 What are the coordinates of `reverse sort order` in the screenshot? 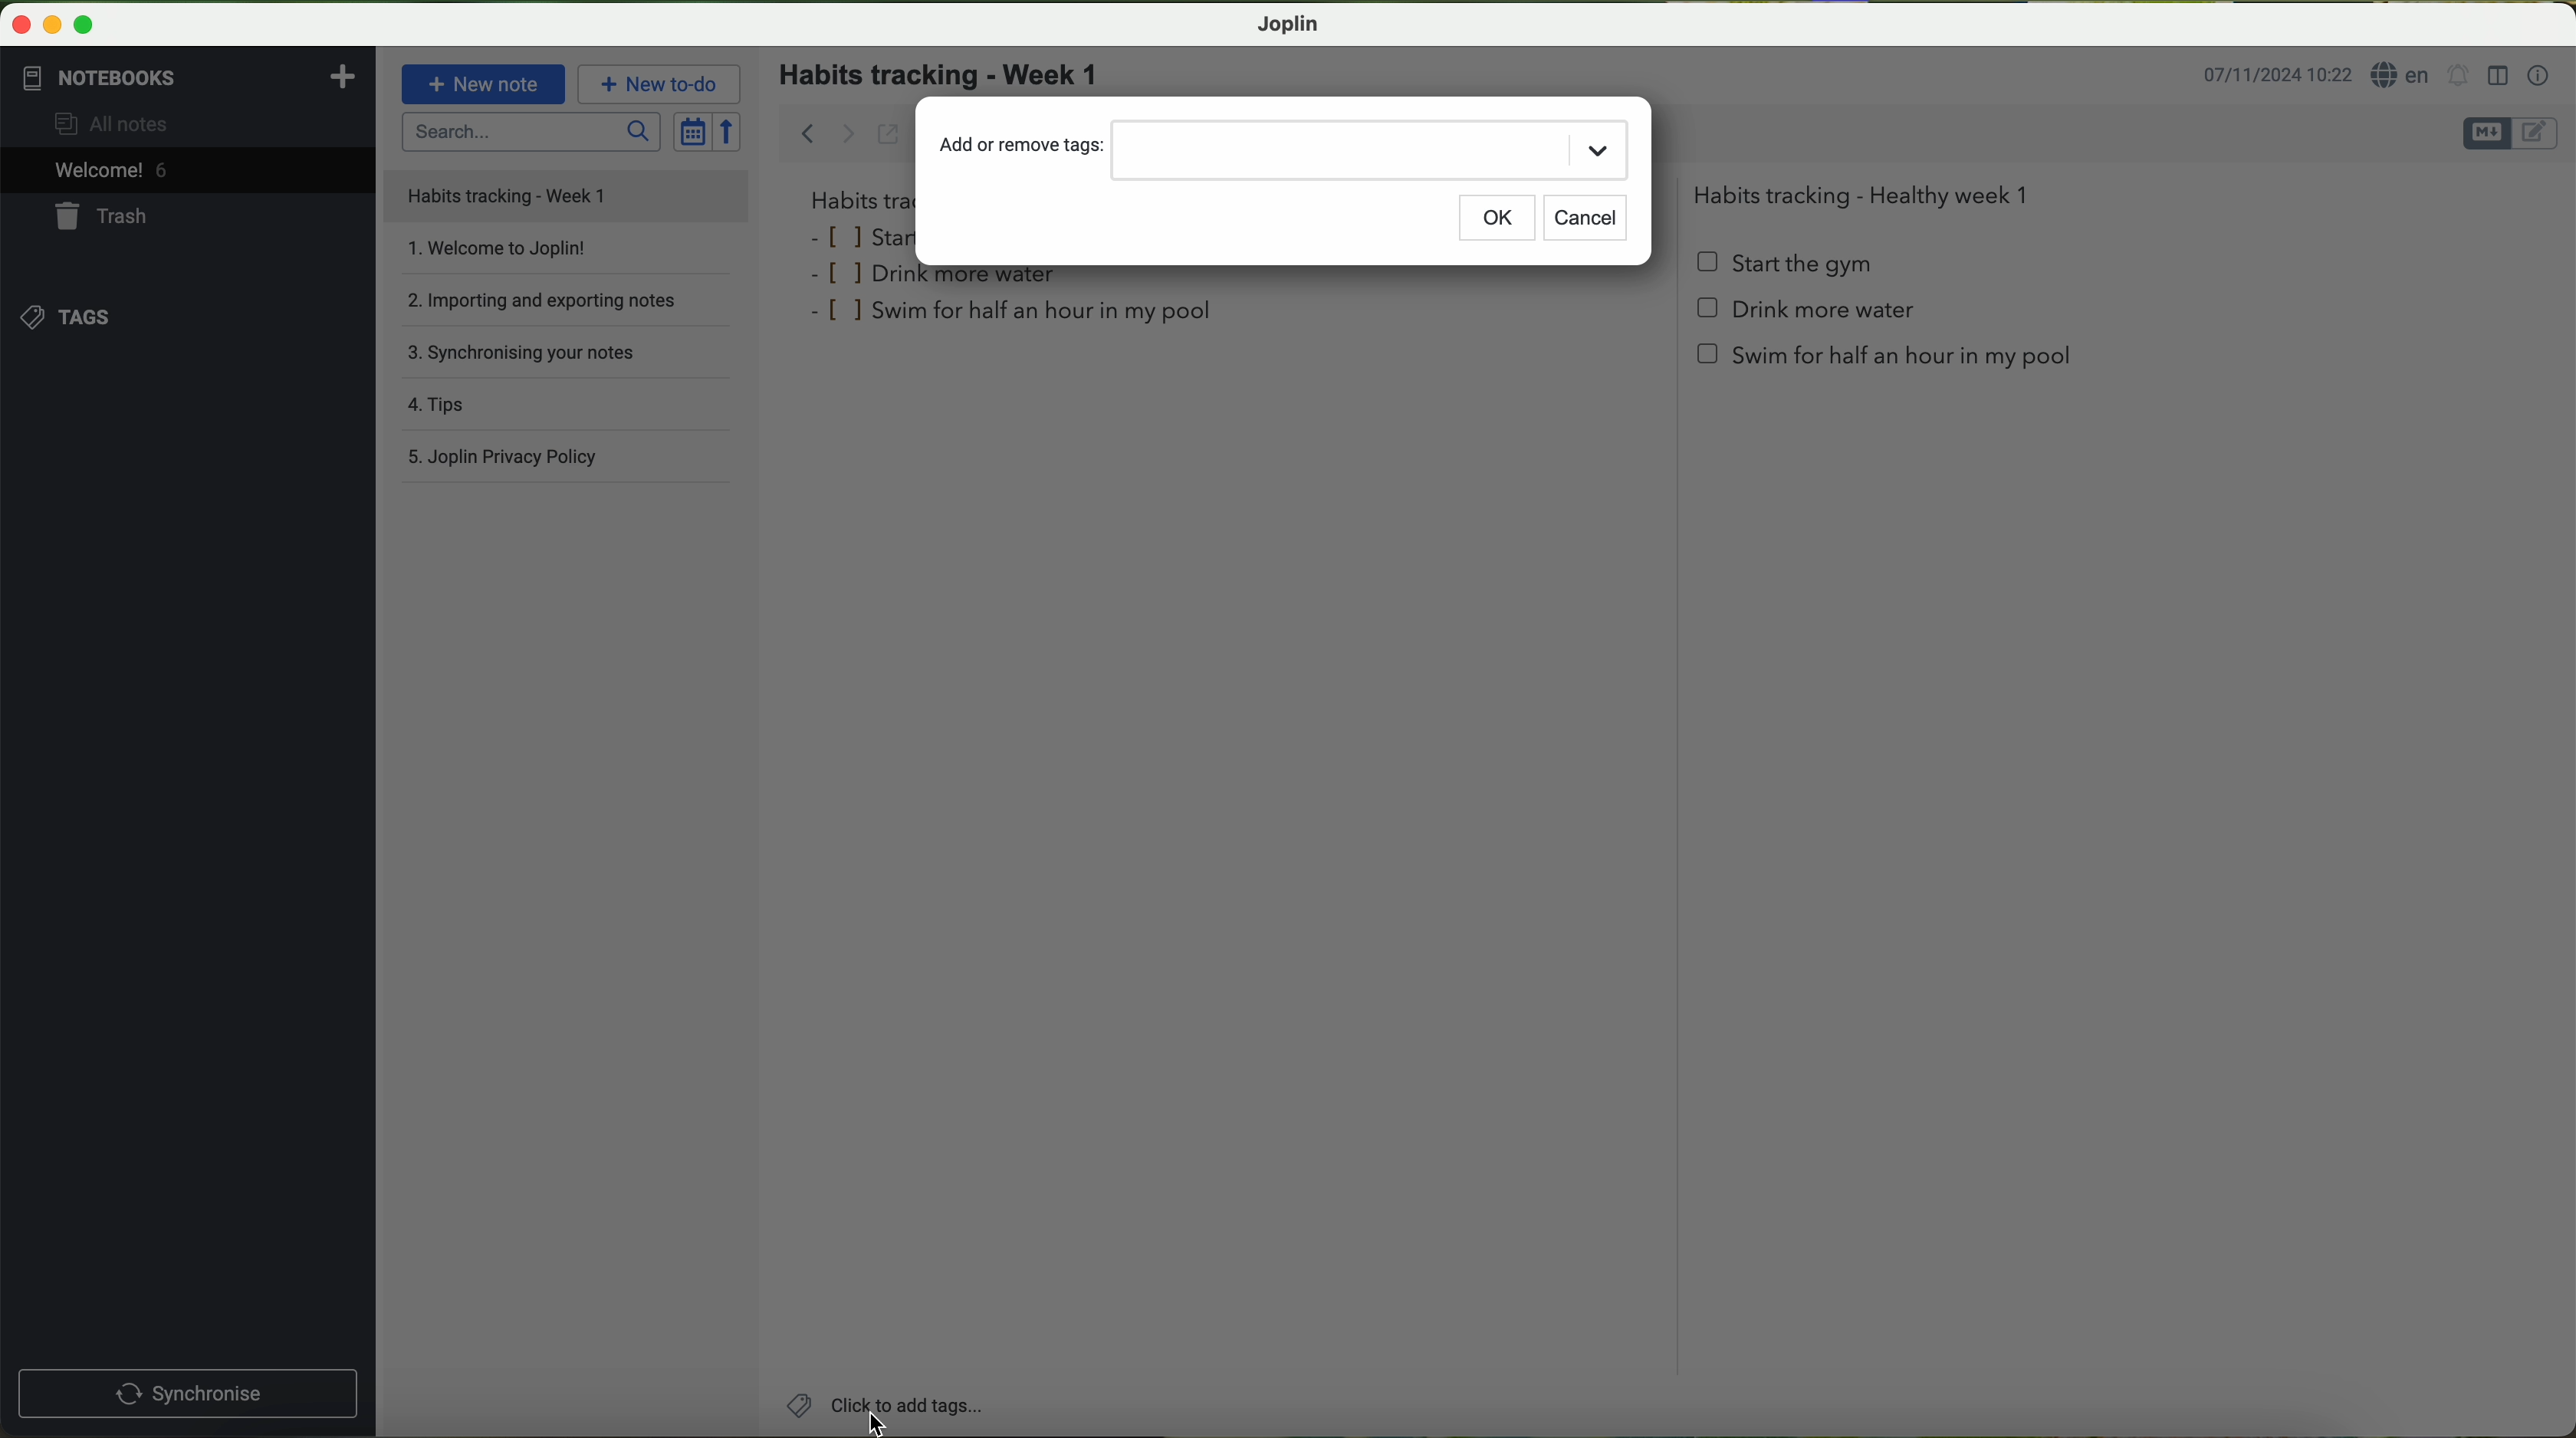 It's located at (729, 131).